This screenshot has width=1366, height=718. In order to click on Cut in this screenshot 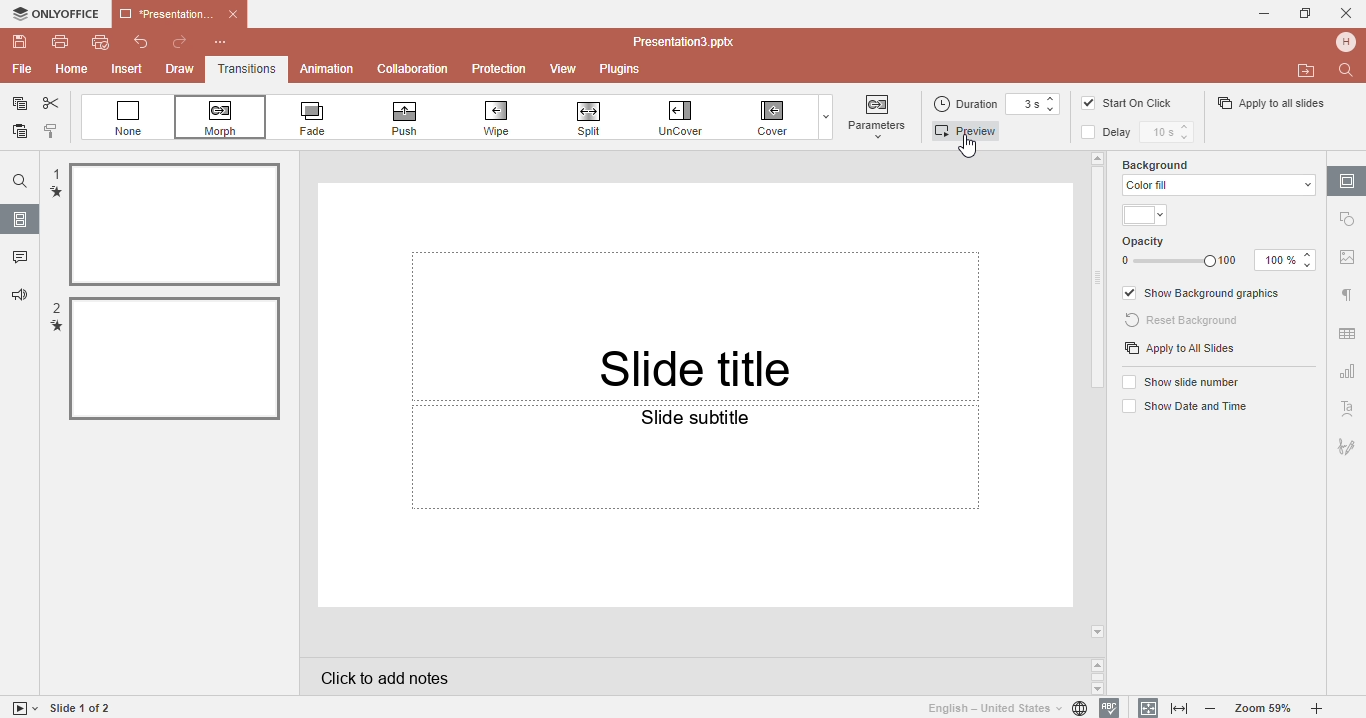, I will do `click(52, 104)`.